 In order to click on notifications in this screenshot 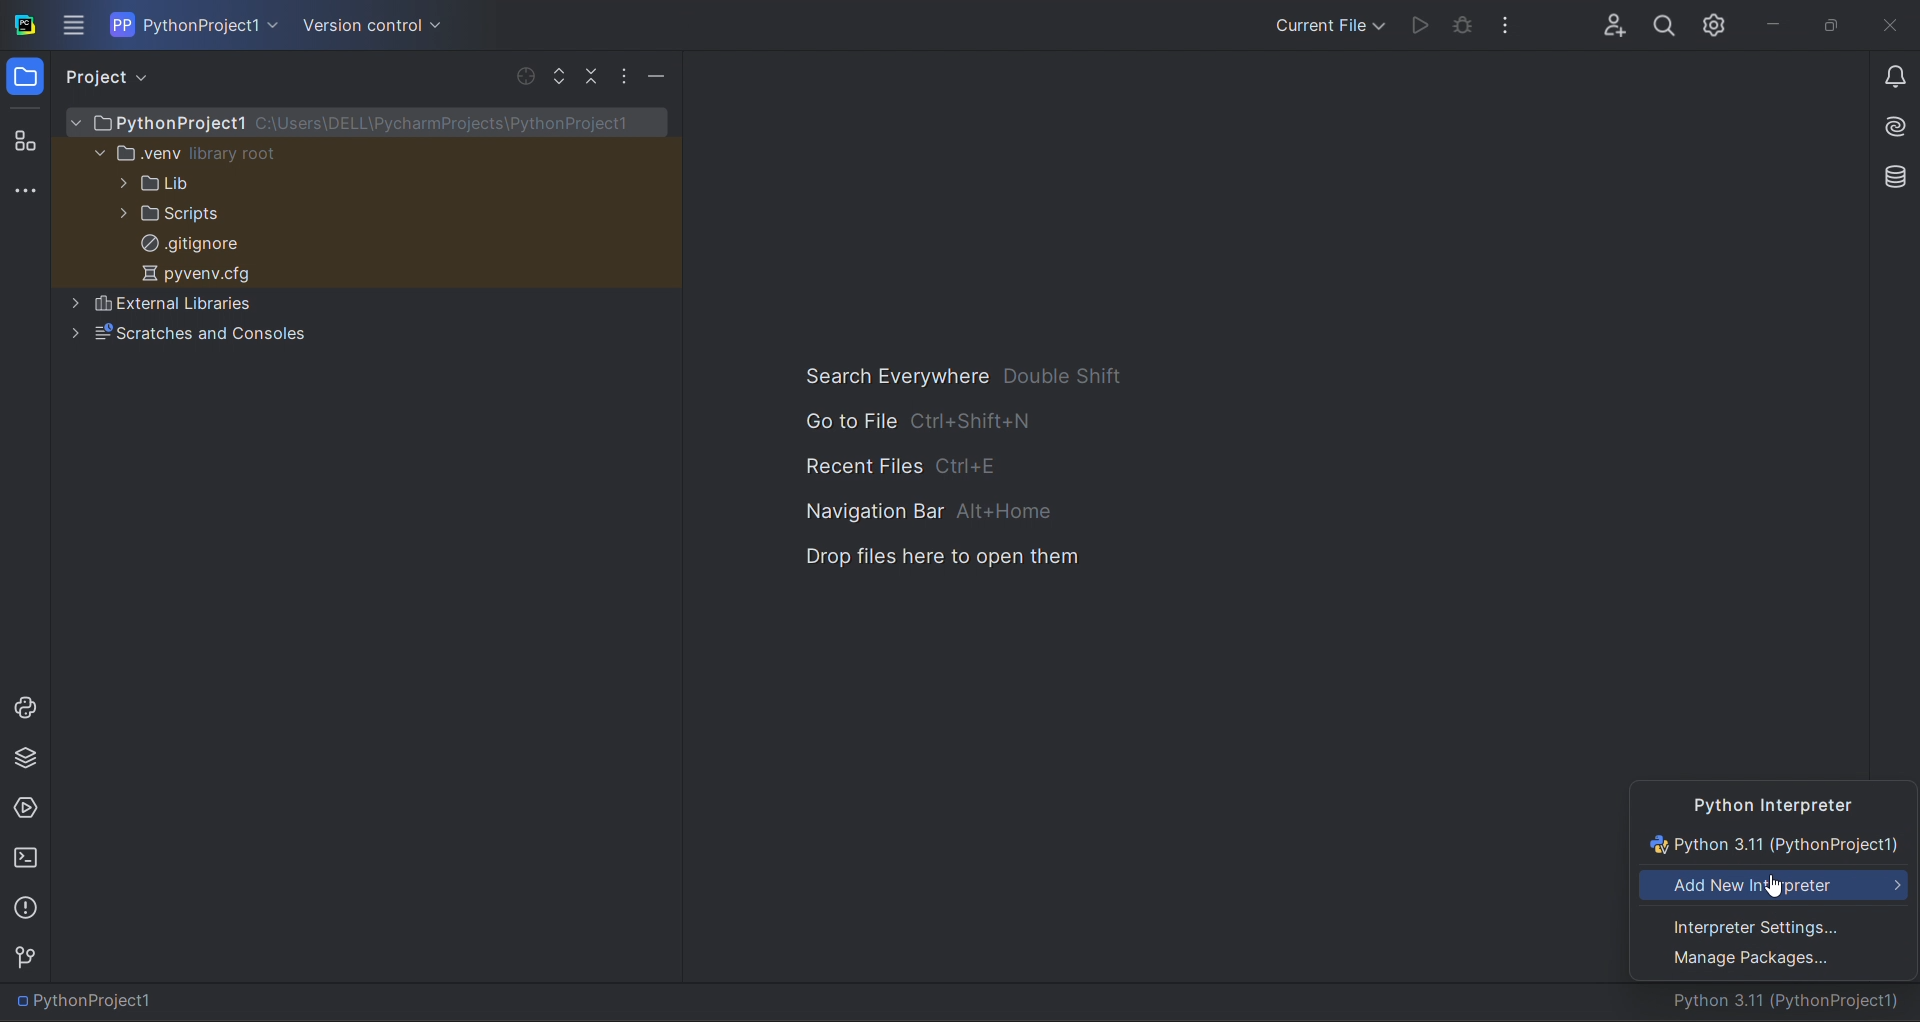, I will do `click(1895, 80)`.